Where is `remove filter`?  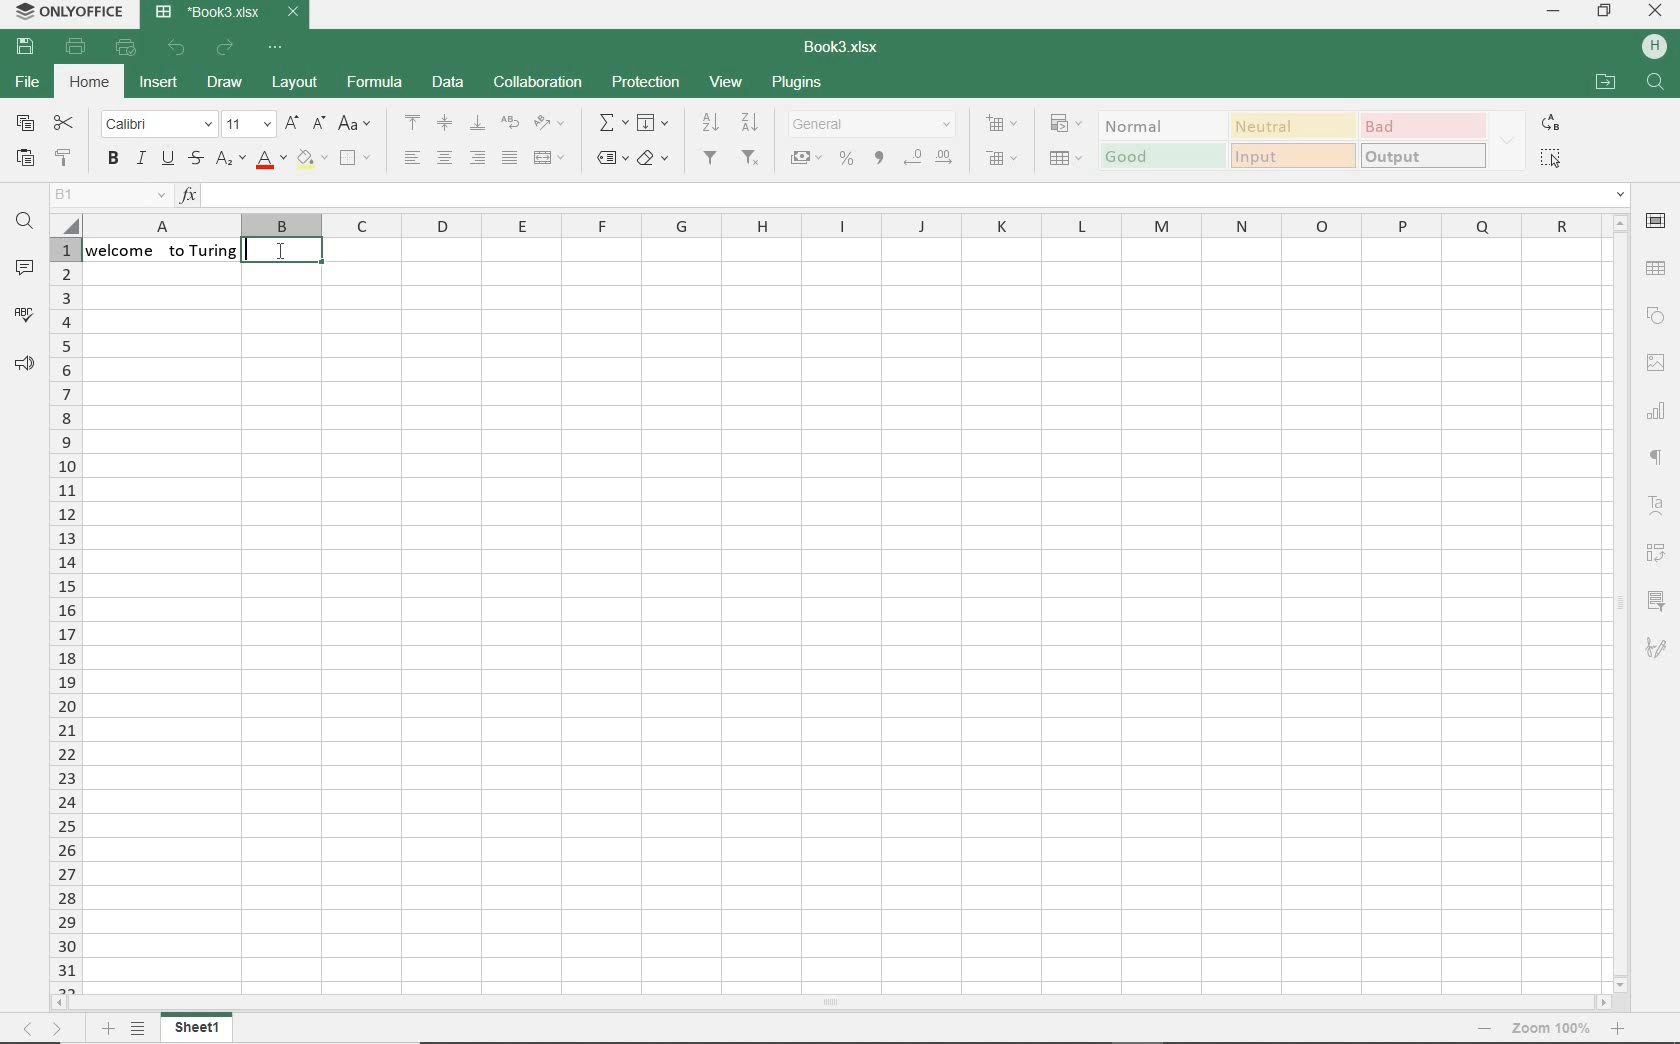 remove filter is located at coordinates (753, 160).